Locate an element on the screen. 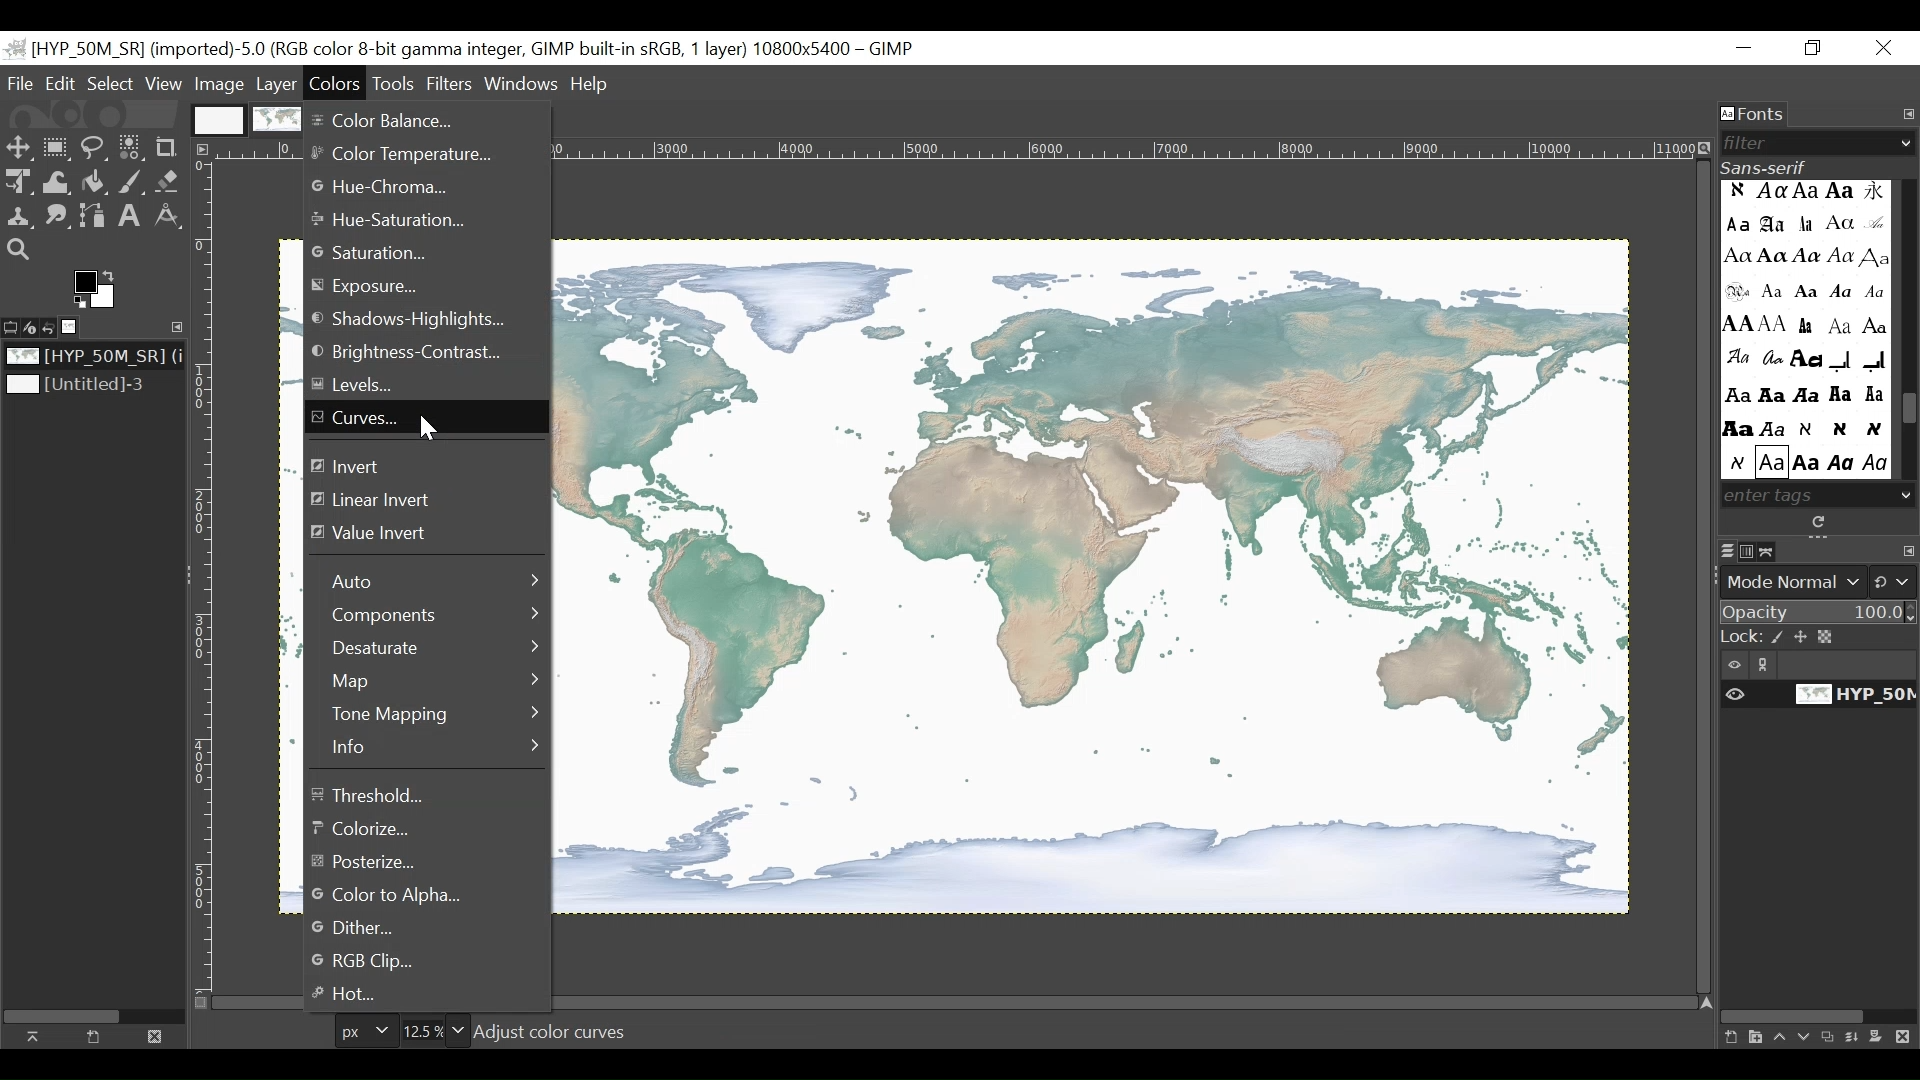 This screenshot has height=1080, width=1920. Device status is located at coordinates (33, 326).